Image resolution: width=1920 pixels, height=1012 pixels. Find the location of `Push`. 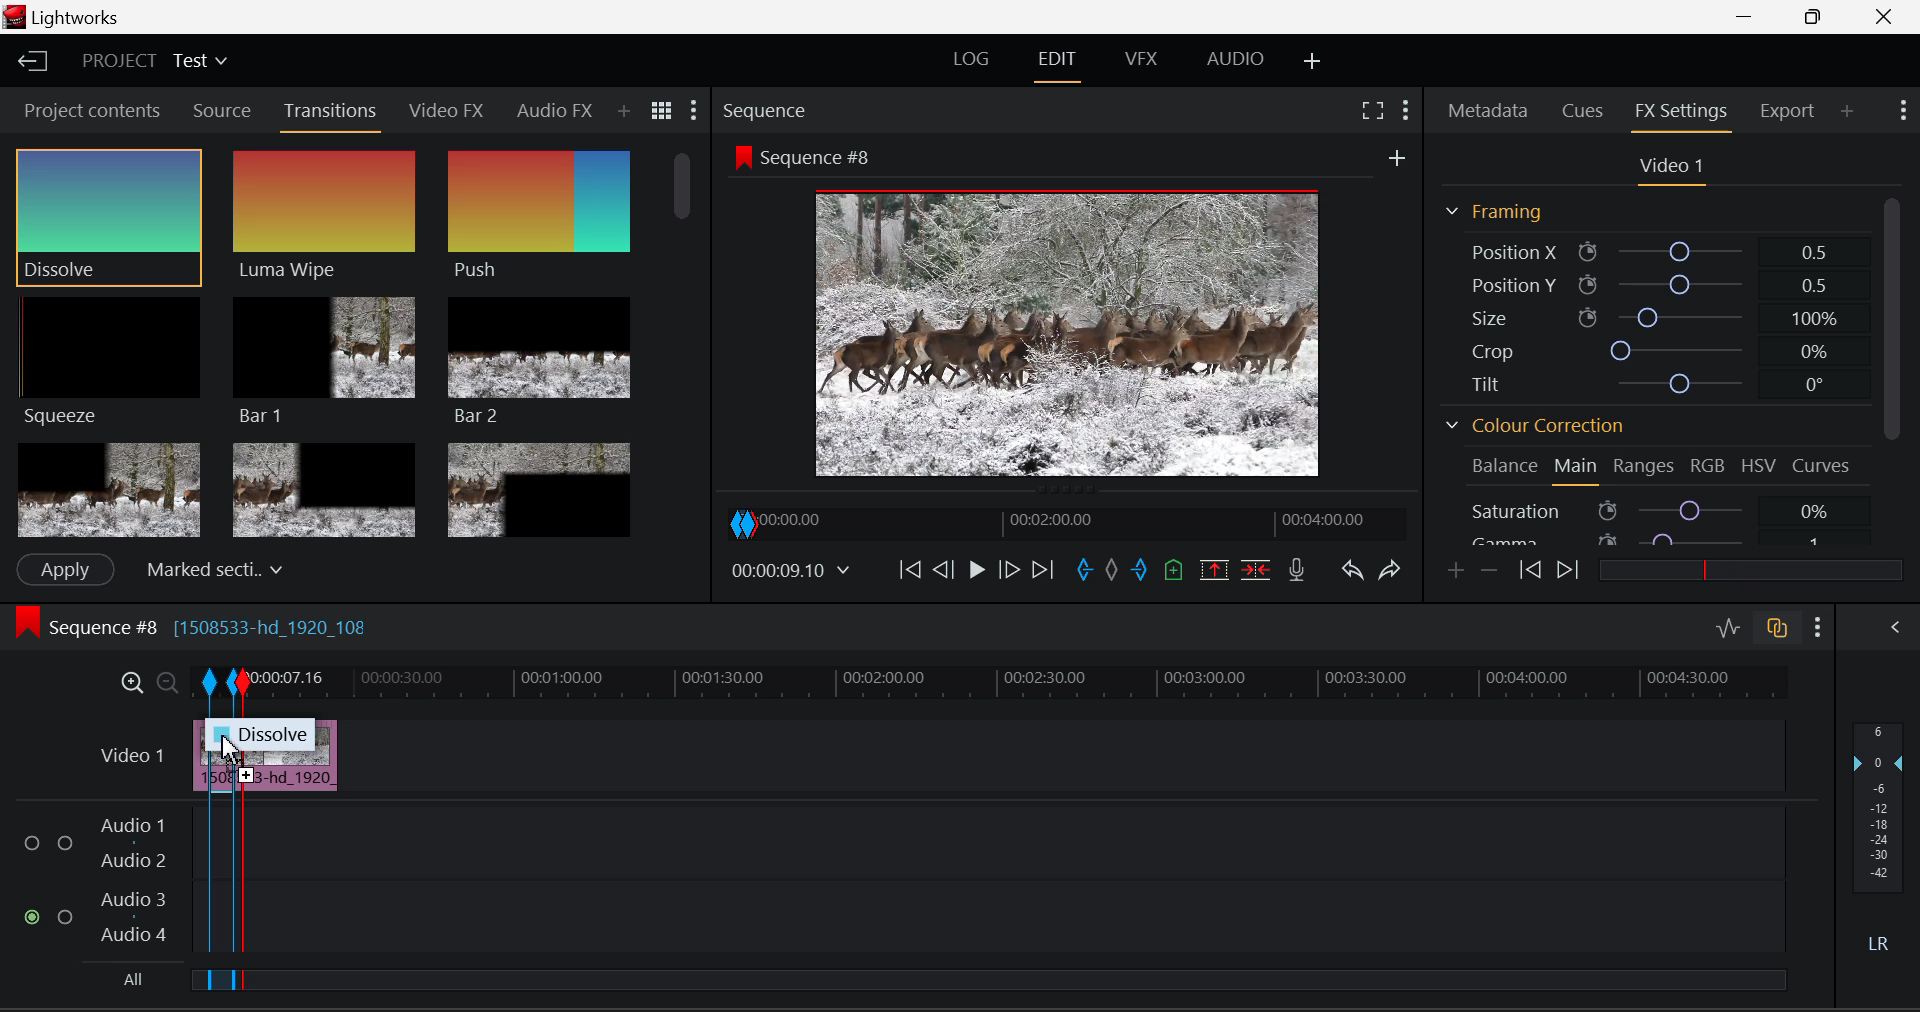

Push is located at coordinates (539, 218).